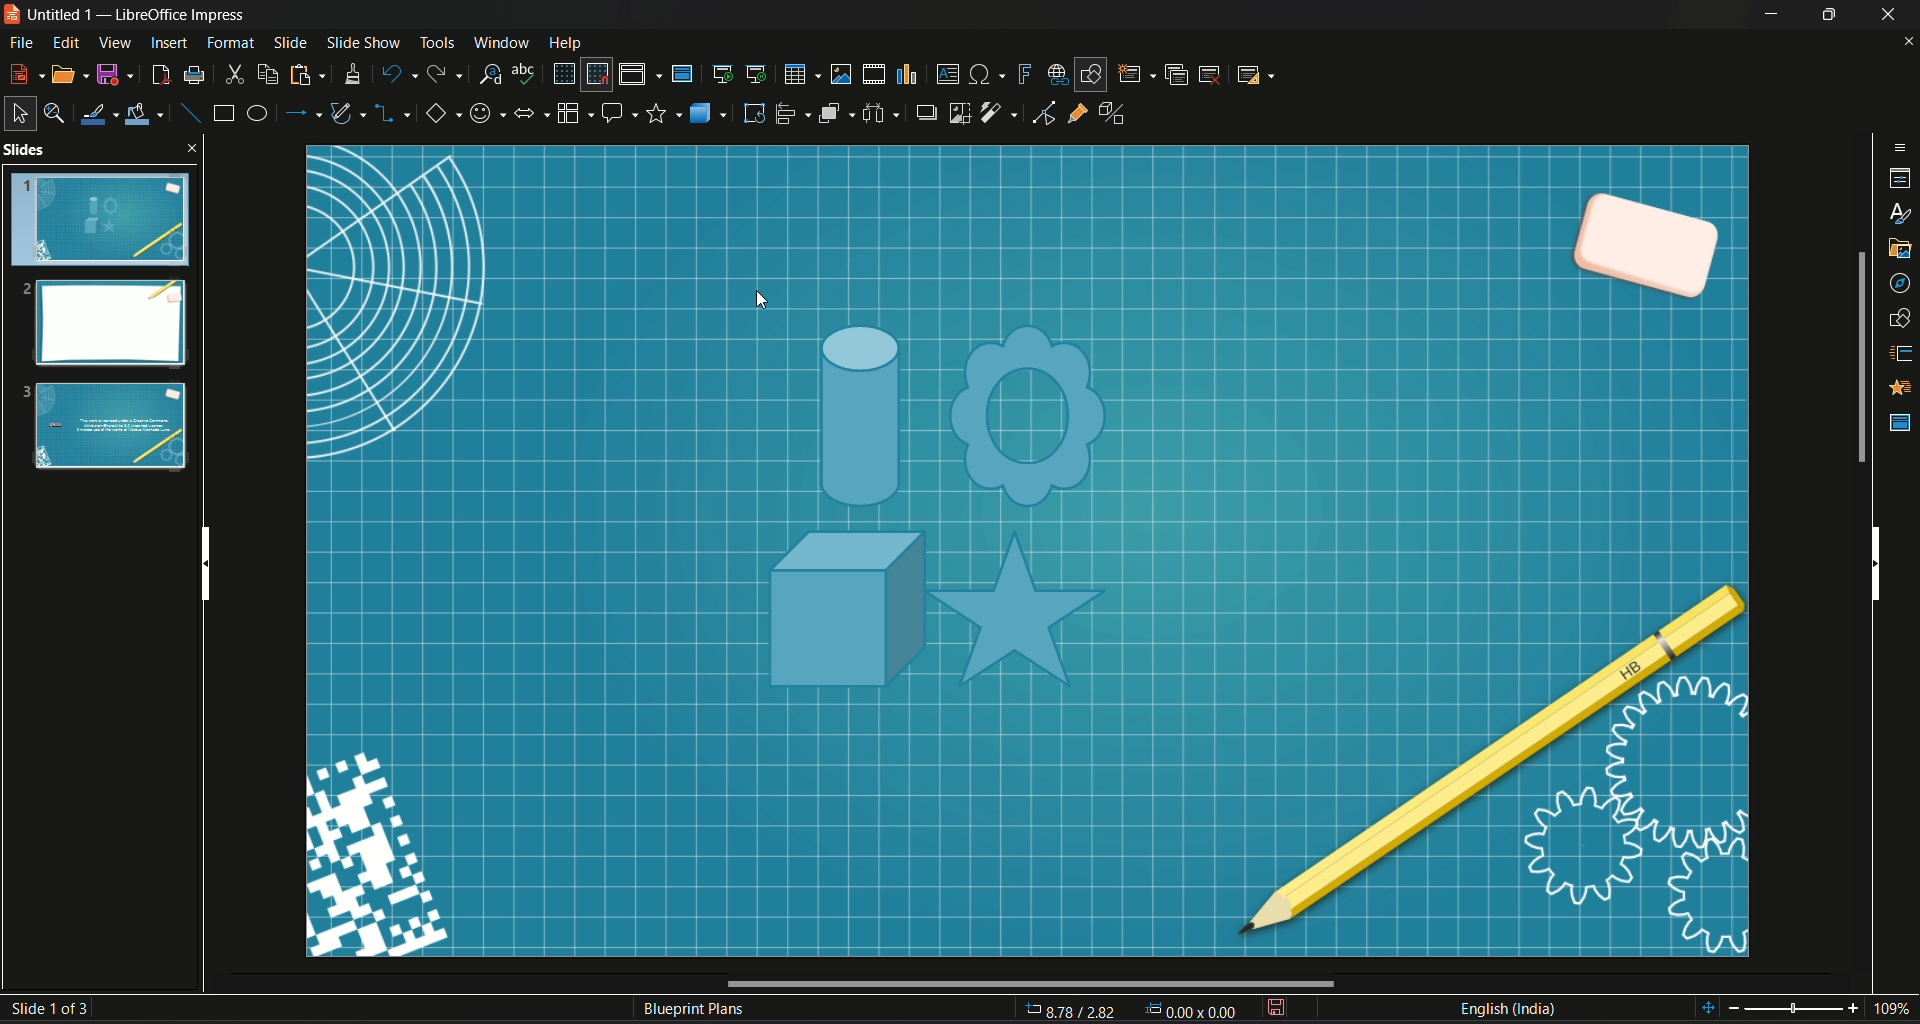  Describe the element at coordinates (1902, 355) in the screenshot. I see `slide transition` at that location.